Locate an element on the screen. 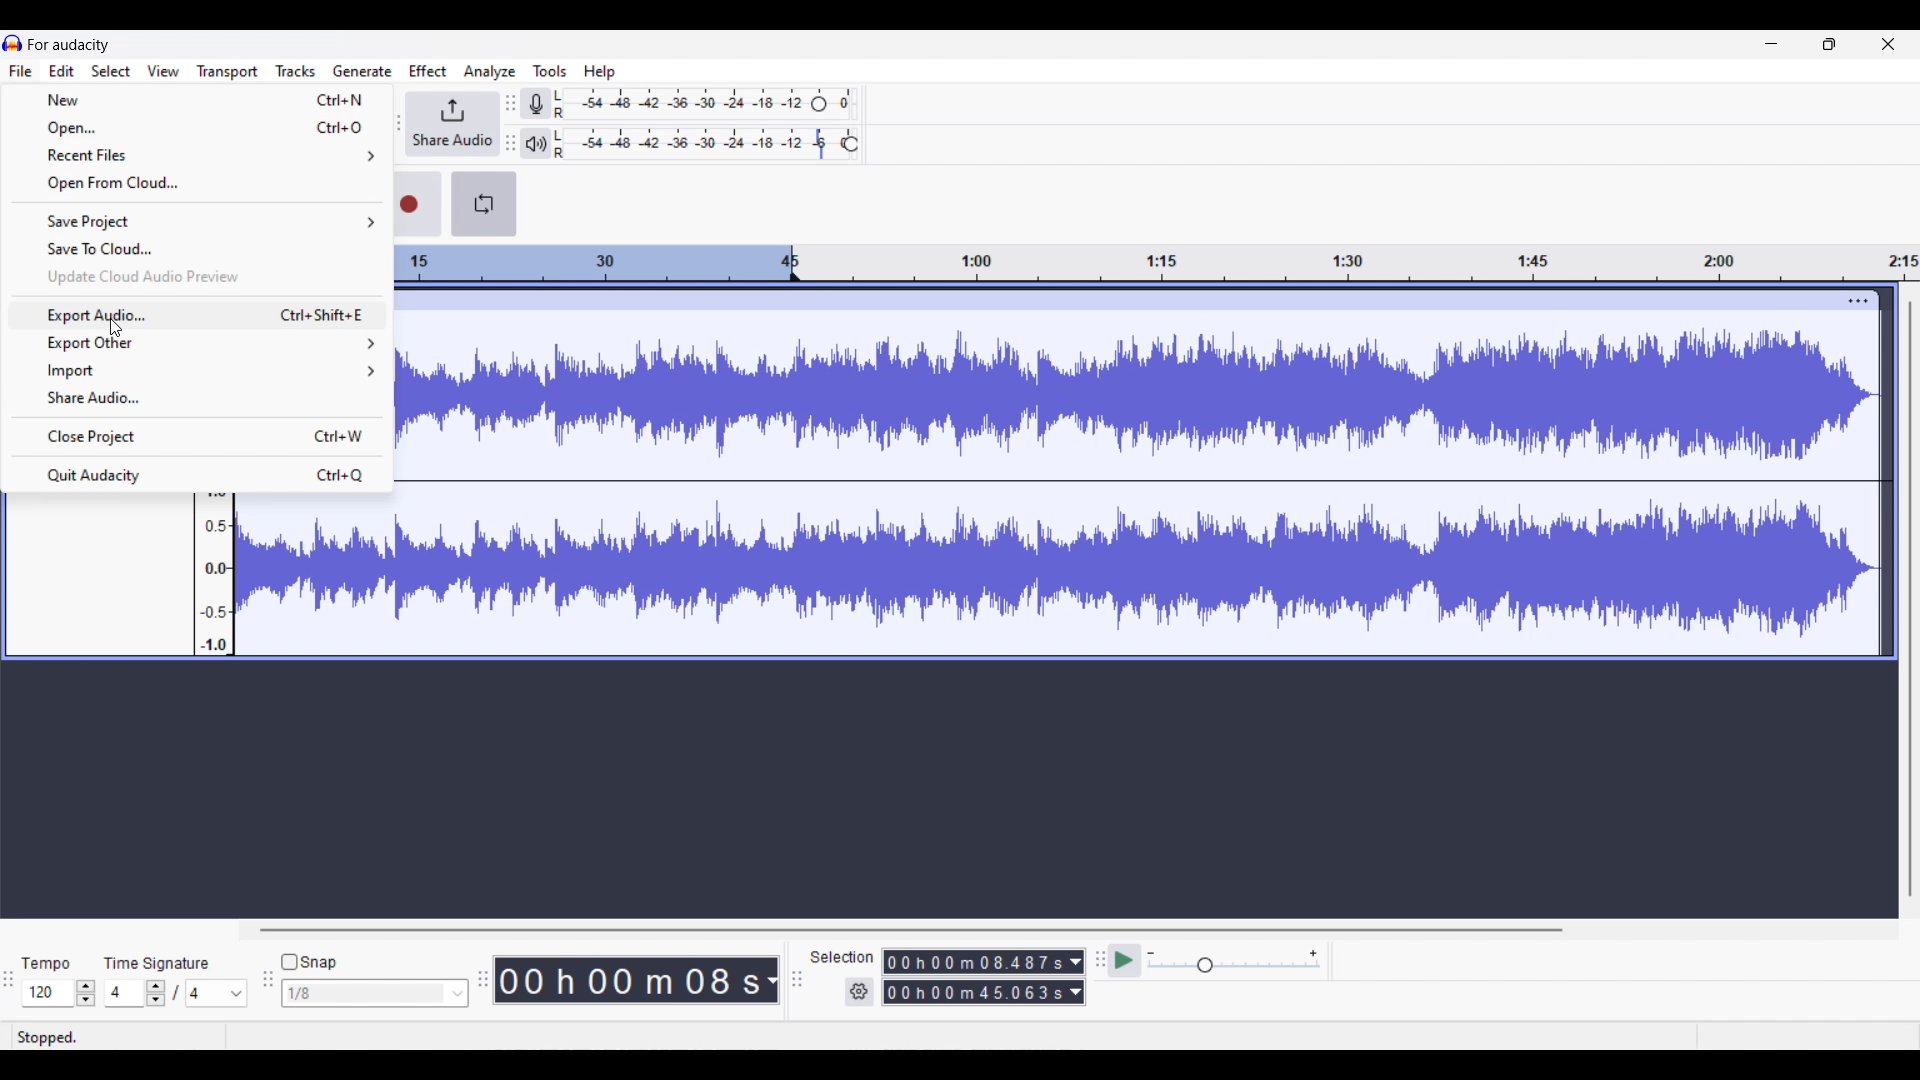 Image resolution: width=1920 pixels, height=1080 pixels. Minimize is located at coordinates (1771, 44).